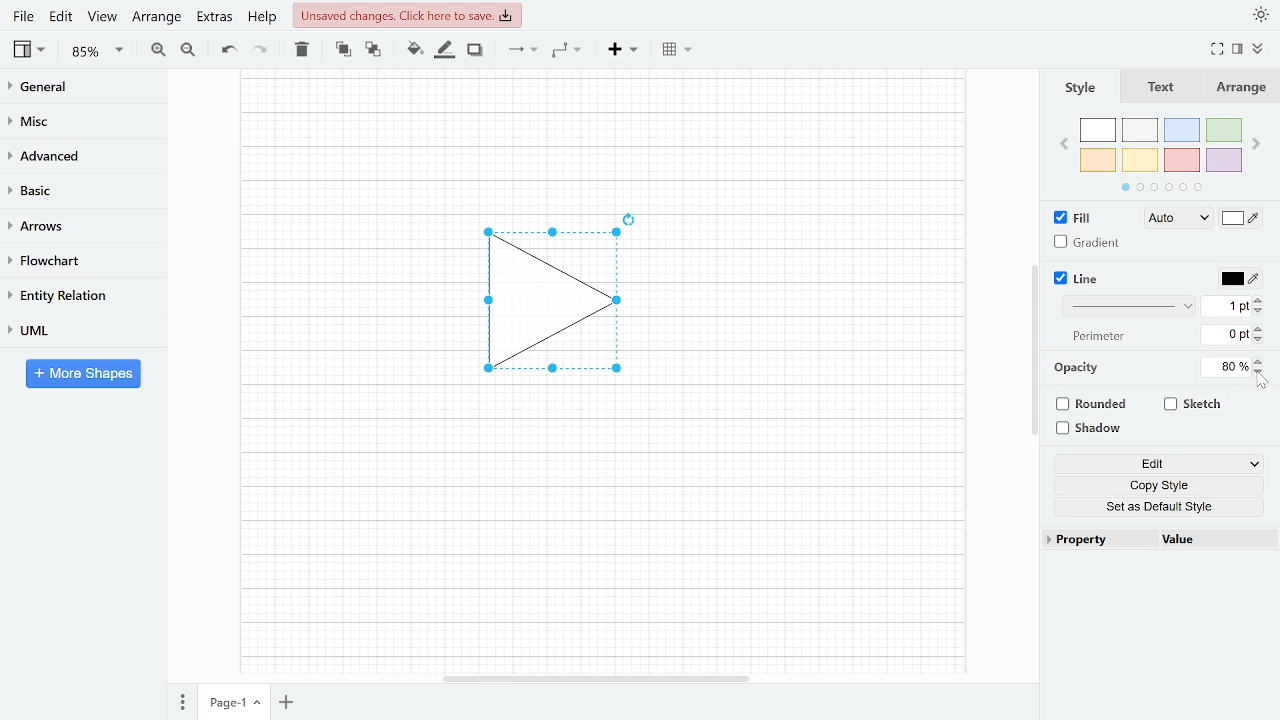 Image resolution: width=1280 pixels, height=720 pixels. I want to click on Horizontal scrollbar, so click(598, 678).